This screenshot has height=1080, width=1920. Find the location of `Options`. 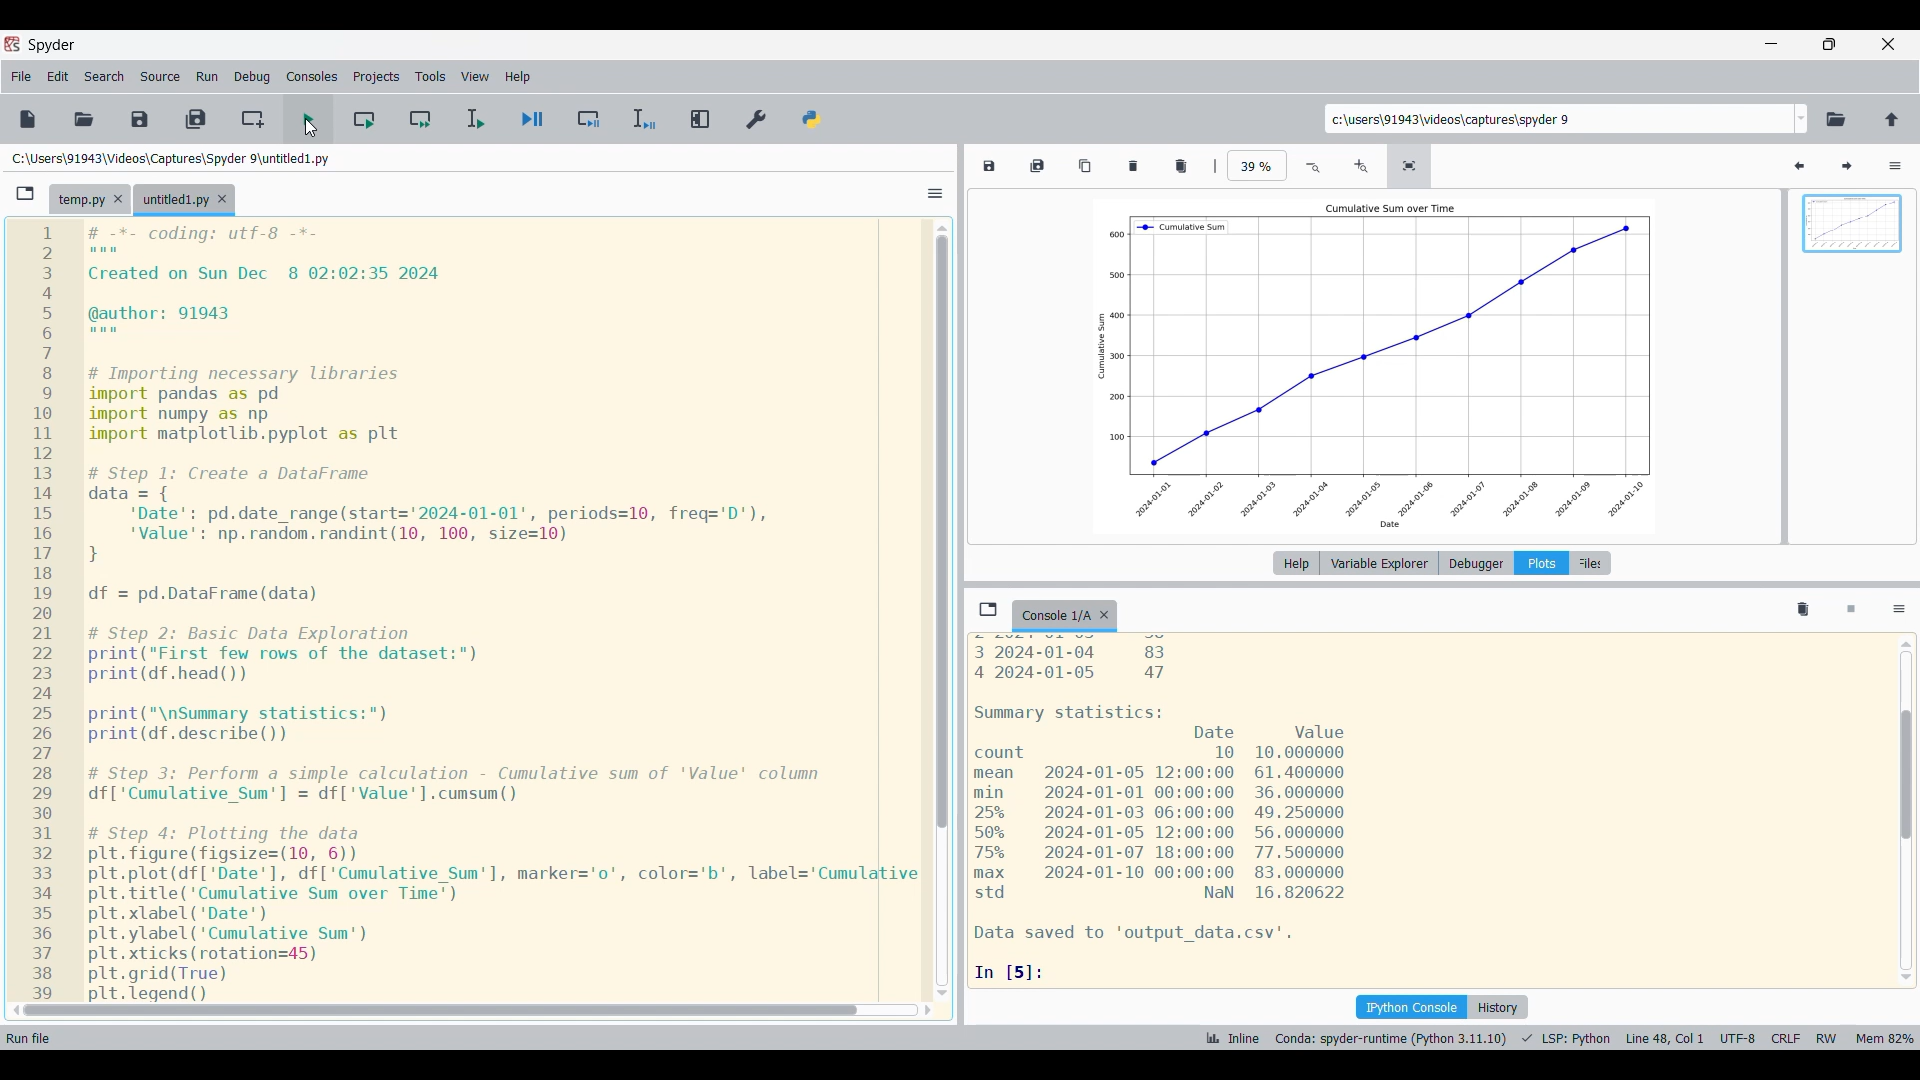

Options is located at coordinates (935, 194).